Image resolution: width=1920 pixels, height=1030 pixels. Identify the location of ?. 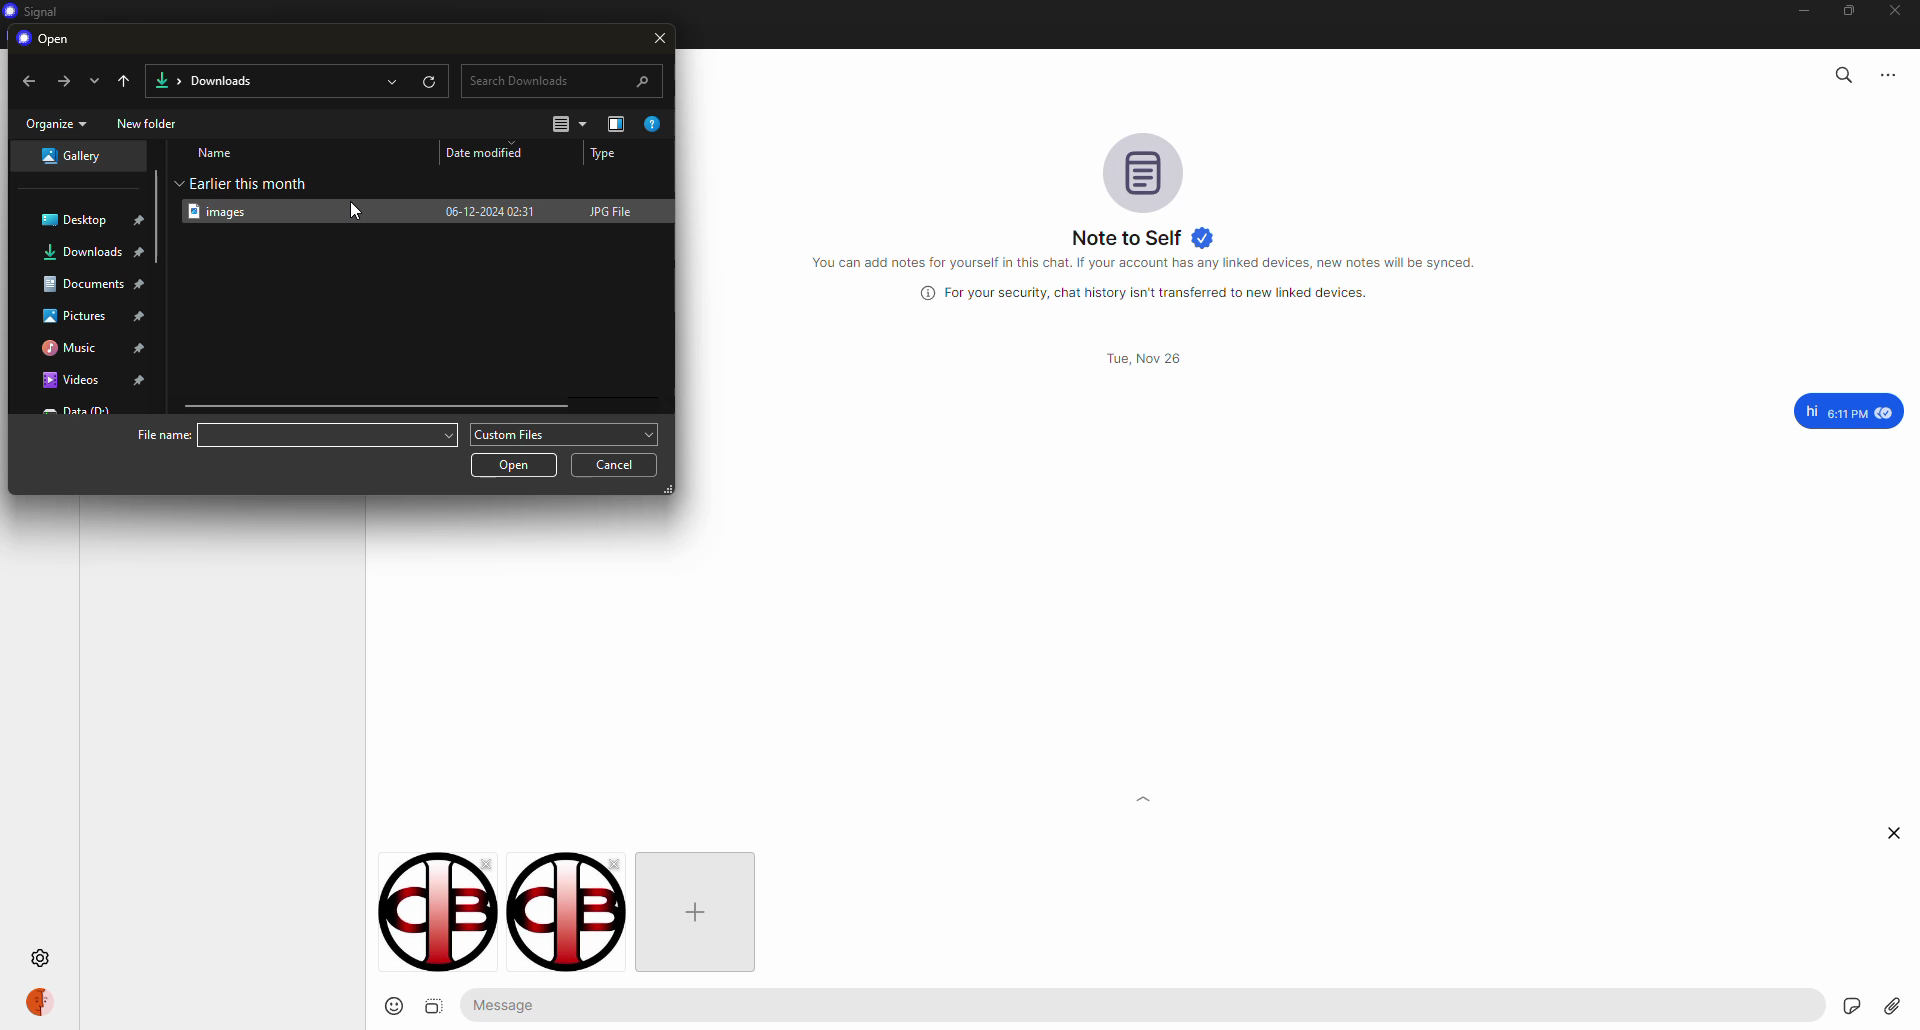
(656, 124).